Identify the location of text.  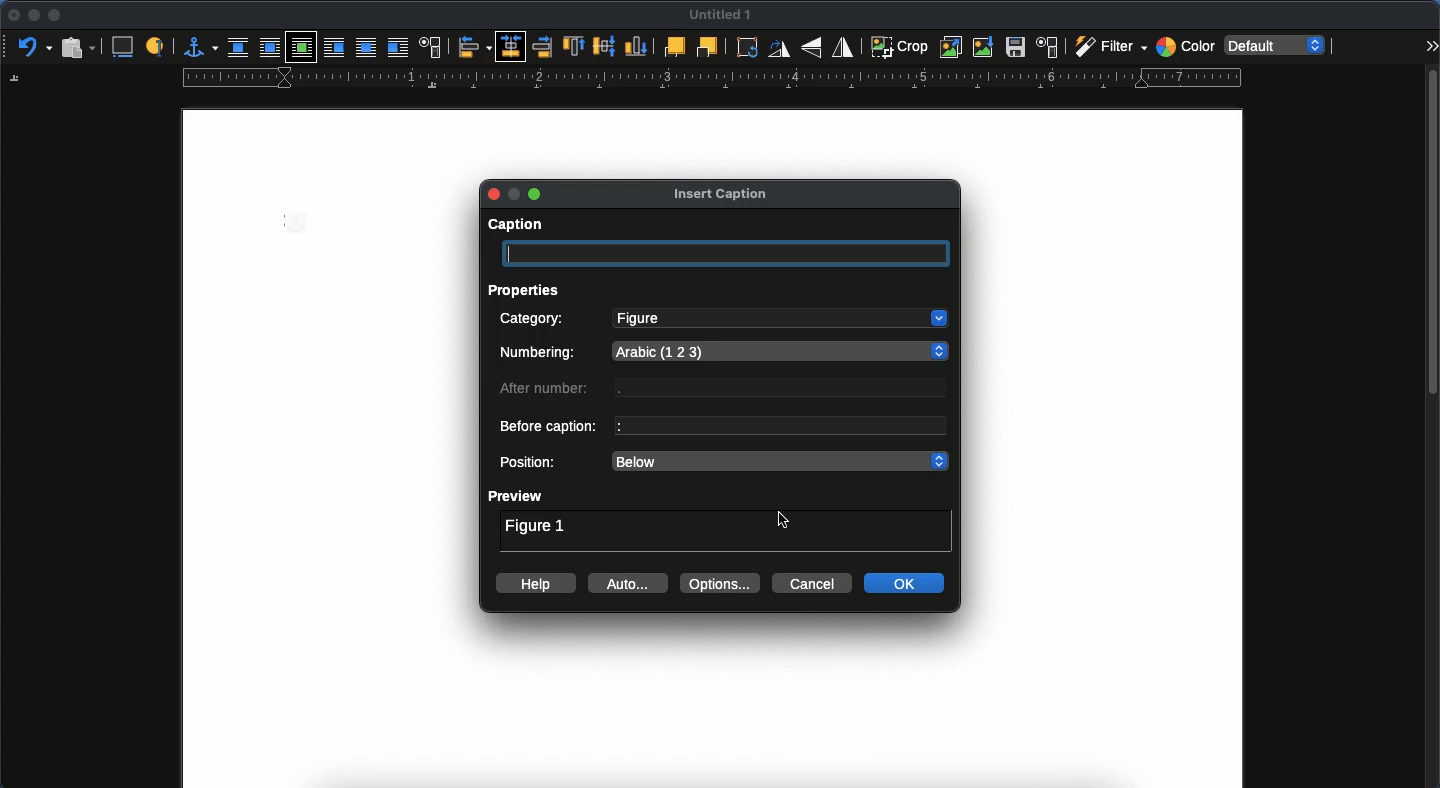
(779, 425).